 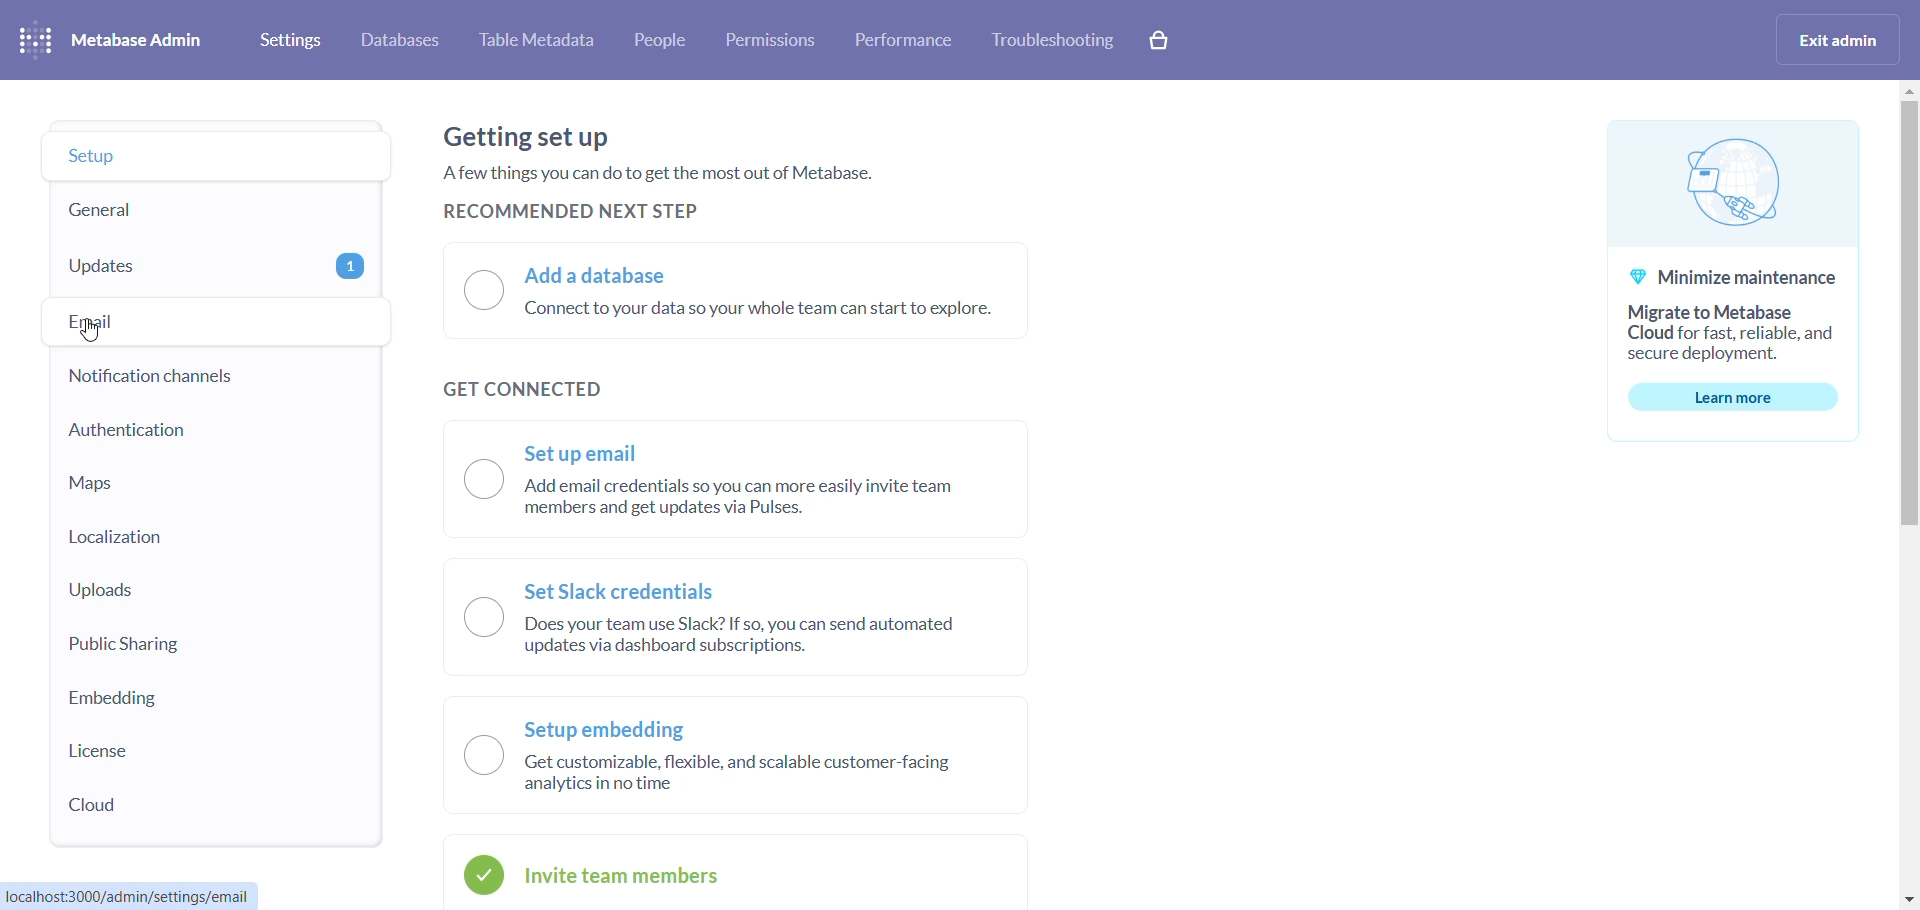 What do you see at coordinates (711, 765) in the screenshot?
I see `Setup embedding
O Get customizable, flexible, and scalable customer-facing
analytics in no time` at bounding box center [711, 765].